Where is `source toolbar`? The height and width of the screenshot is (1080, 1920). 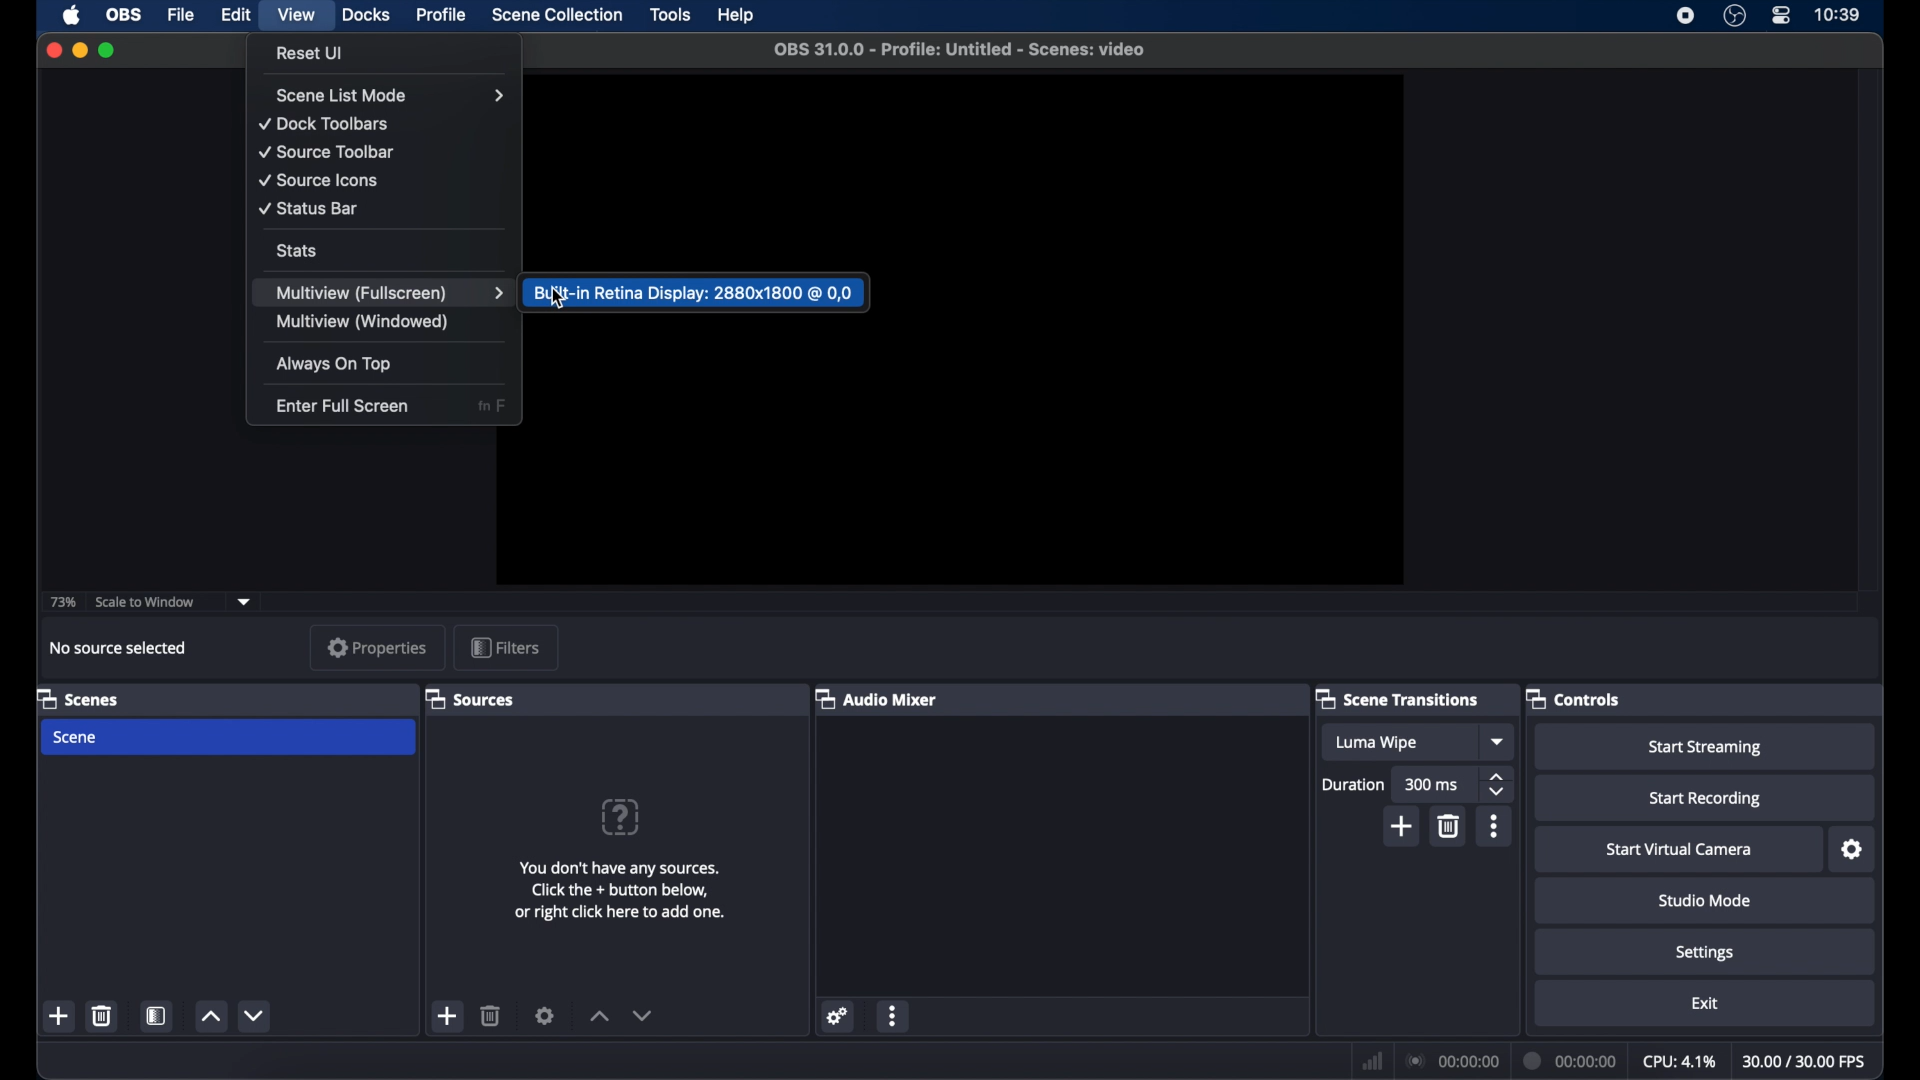
source toolbar is located at coordinates (328, 152).